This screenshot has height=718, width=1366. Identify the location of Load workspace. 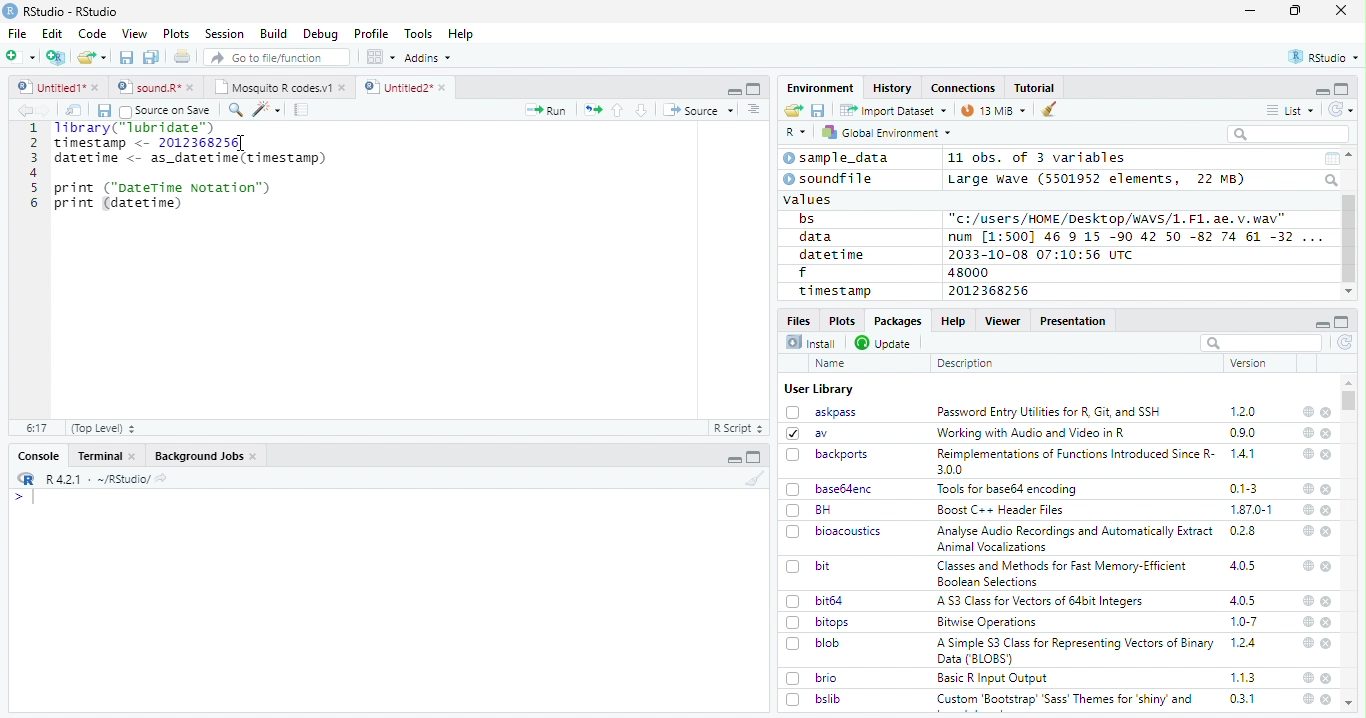
(794, 111).